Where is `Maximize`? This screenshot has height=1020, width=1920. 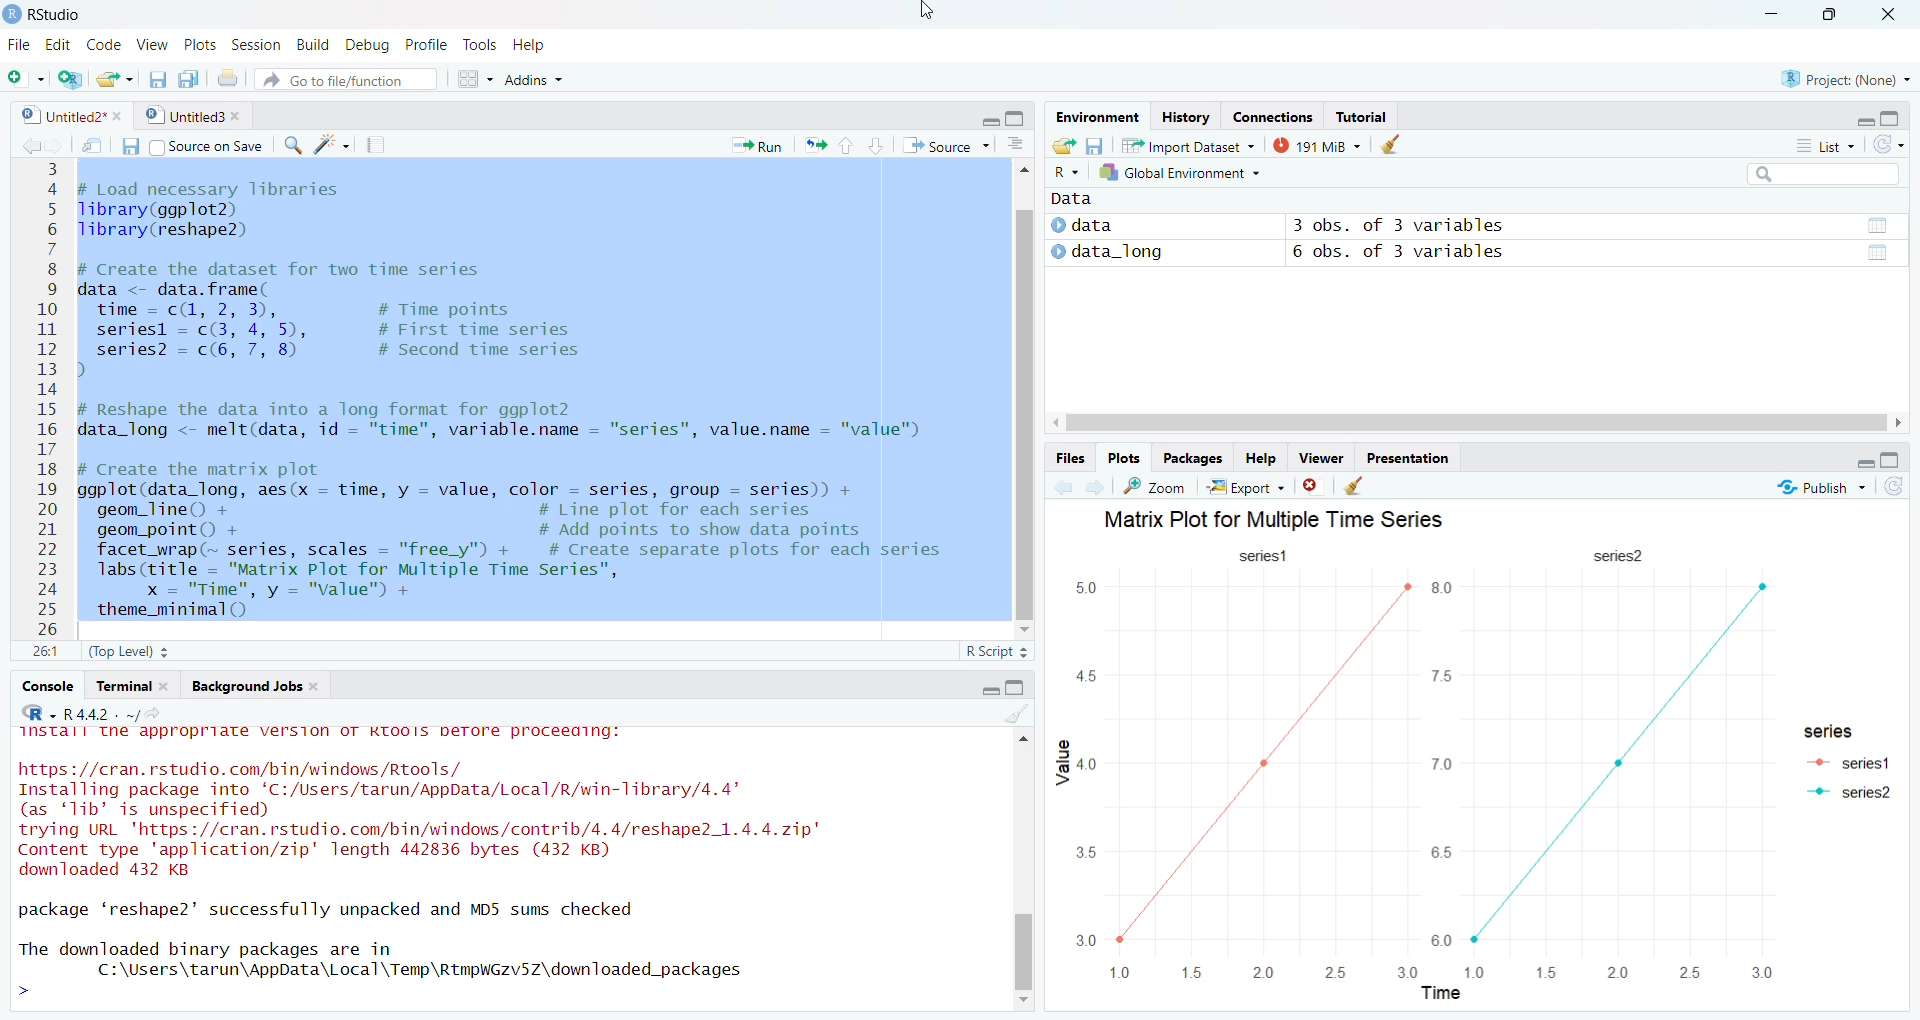
Maximize is located at coordinates (1018, 688).